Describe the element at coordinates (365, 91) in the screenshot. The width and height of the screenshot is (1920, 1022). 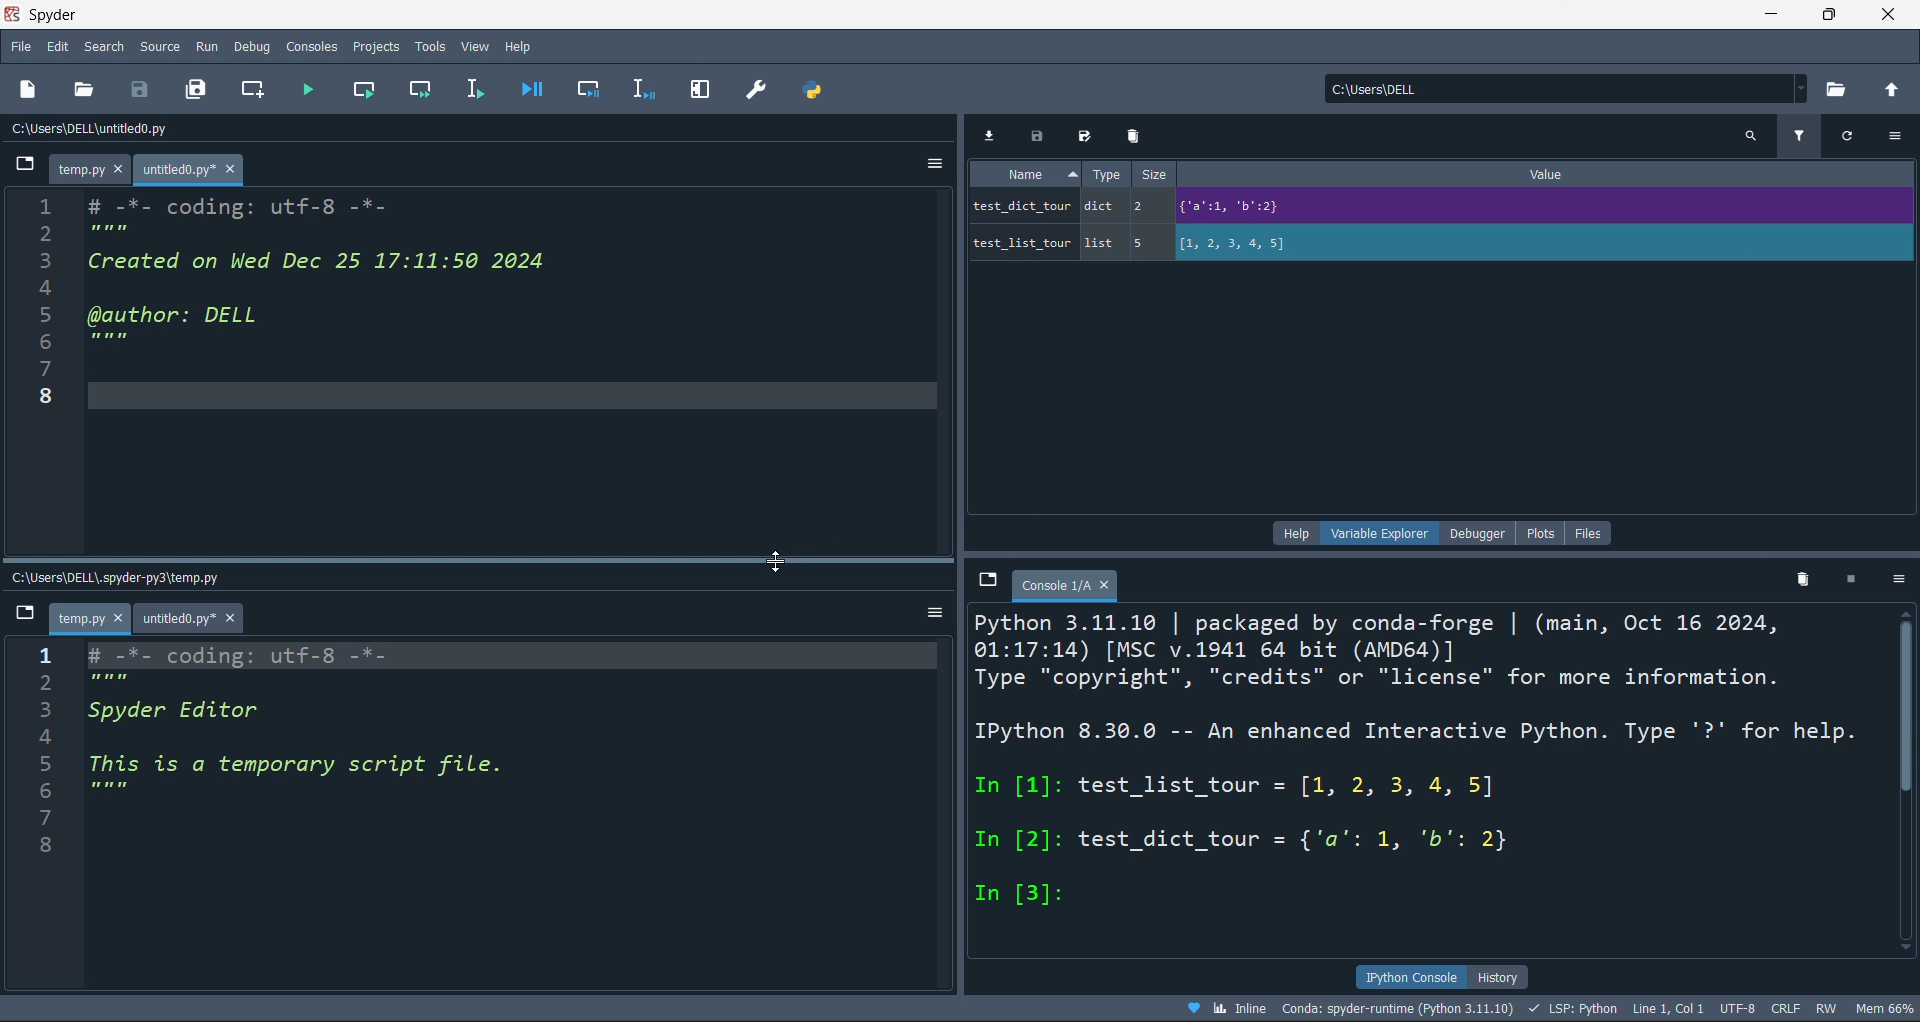
I see `run cell` at that location.